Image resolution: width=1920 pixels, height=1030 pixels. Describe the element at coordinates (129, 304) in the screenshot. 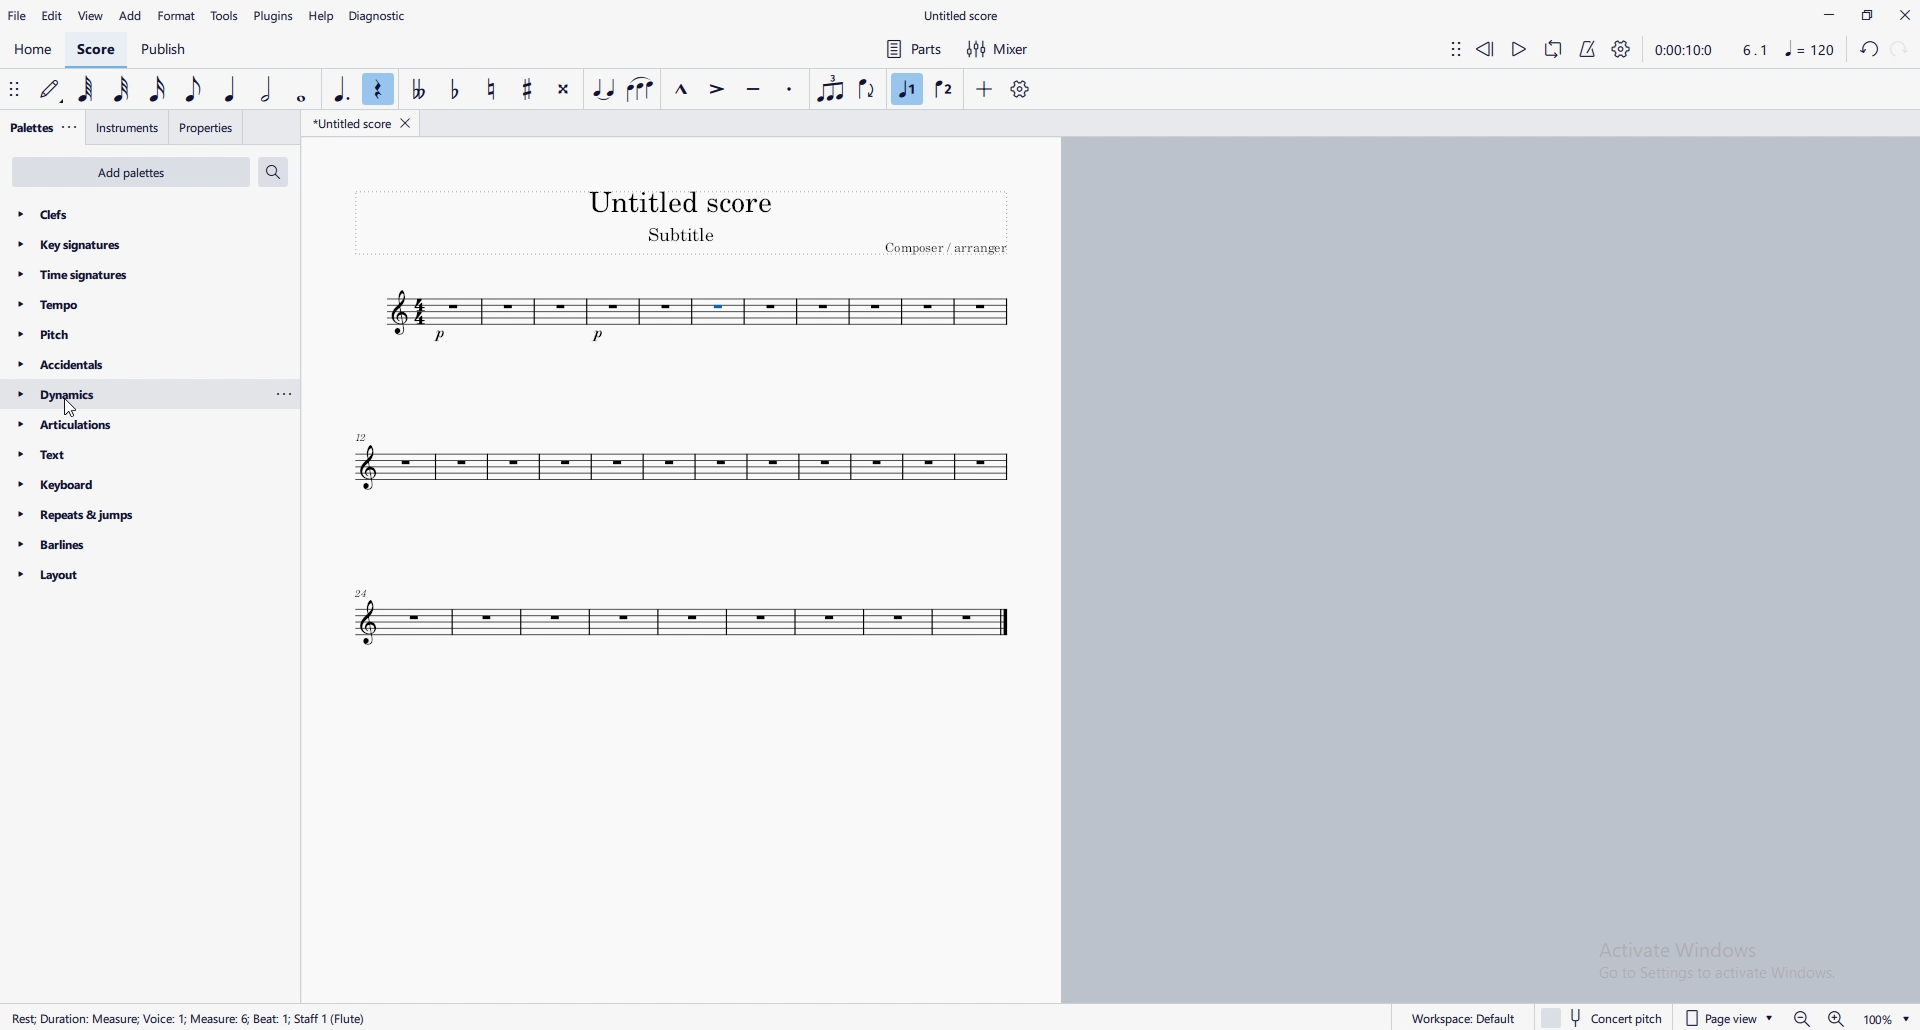

I see `tempo` at that location.